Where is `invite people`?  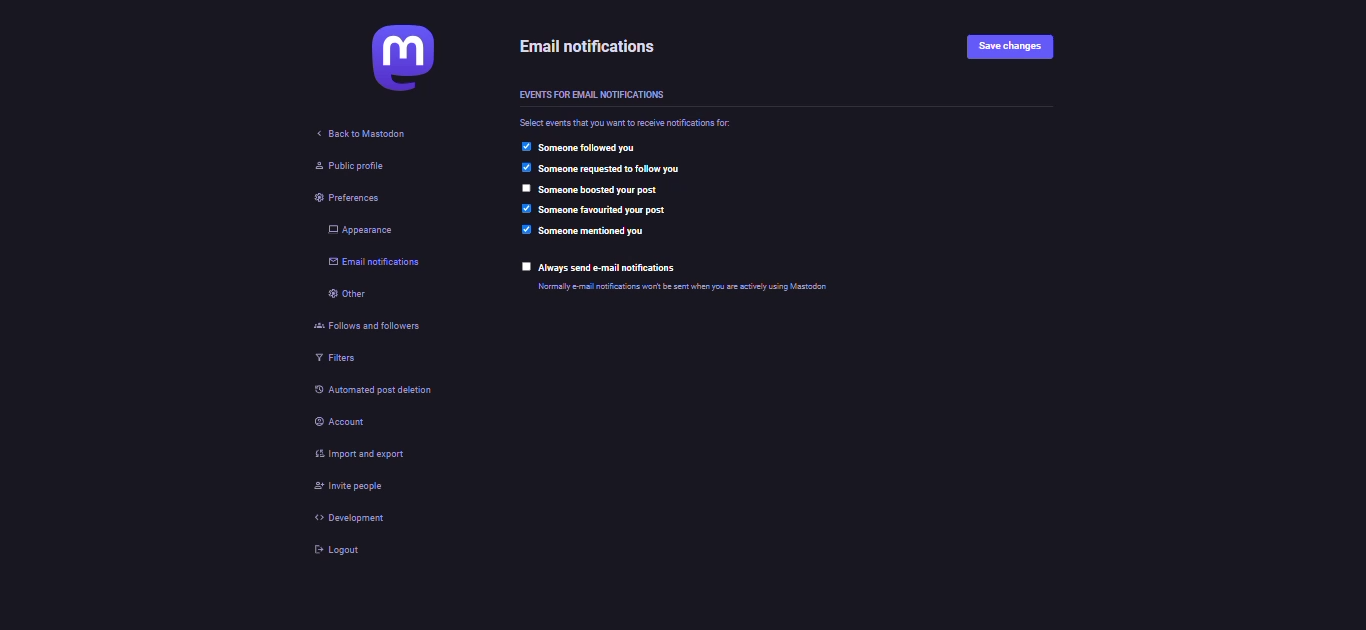
invite people is located at coordinates (349, 487).